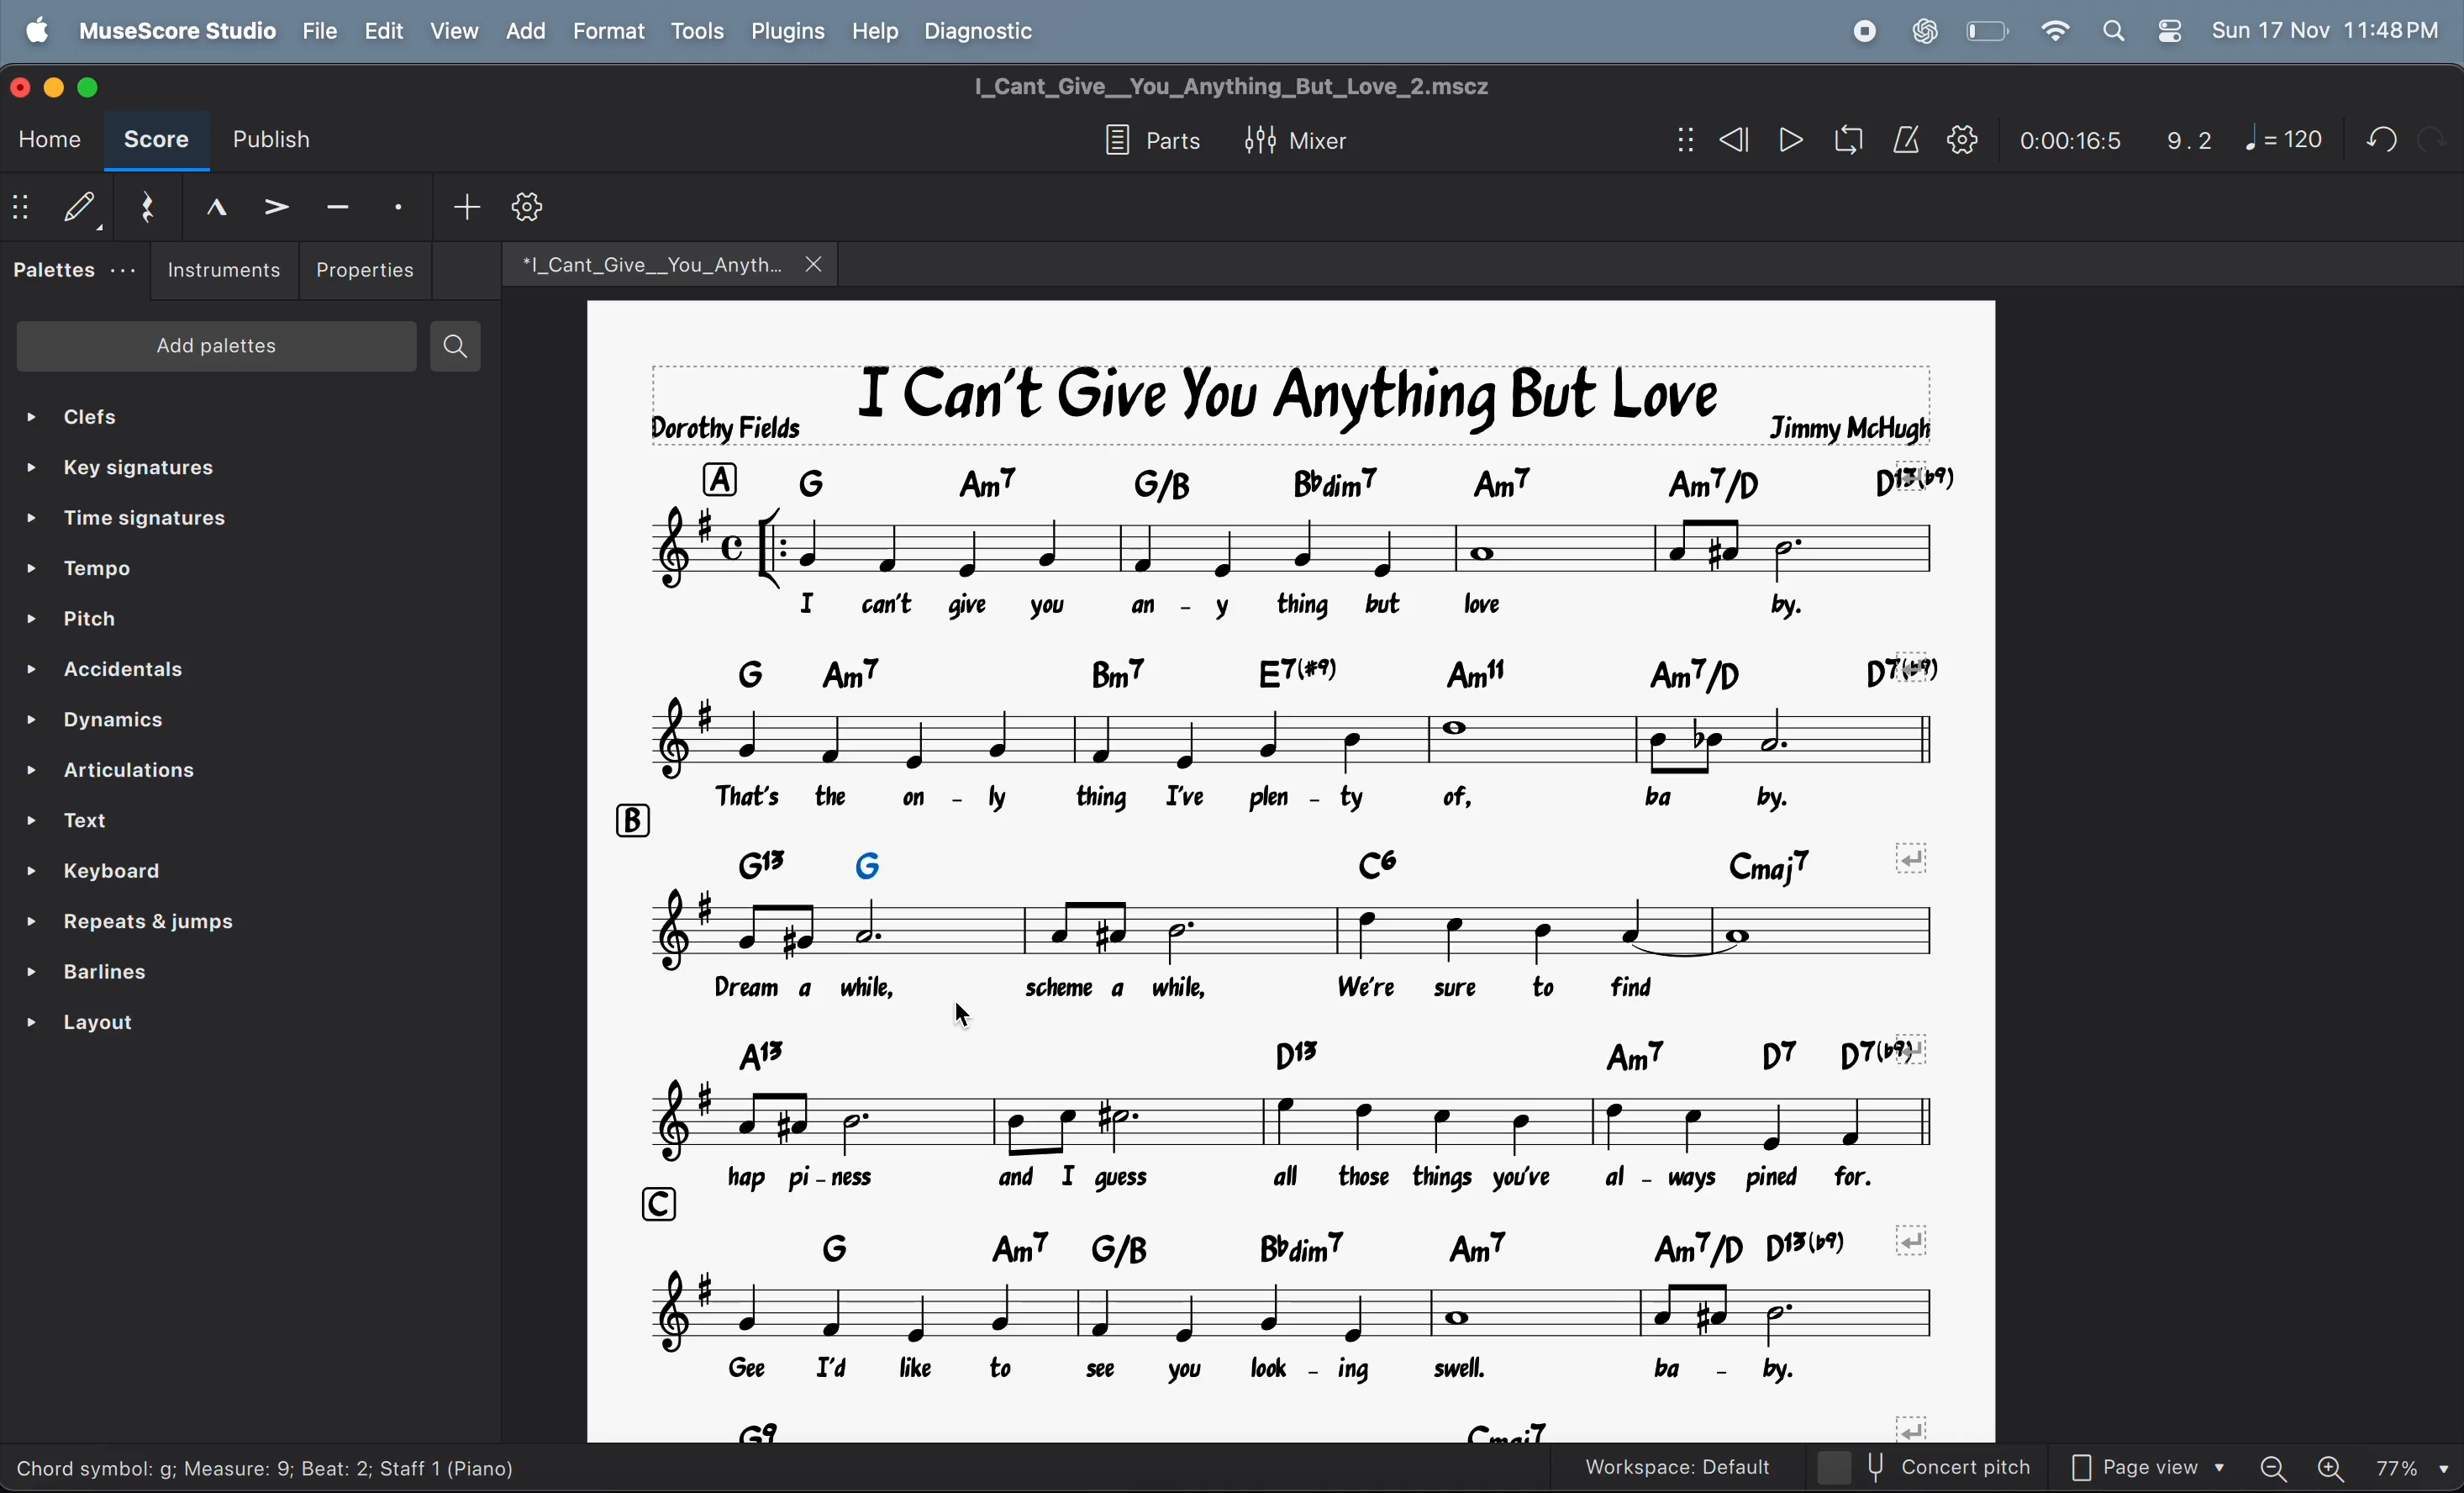 This screenshot has width=2464, height=1493. Describe the element at coordinates (627, 819) in the screenshot. I see `b row` at that location.